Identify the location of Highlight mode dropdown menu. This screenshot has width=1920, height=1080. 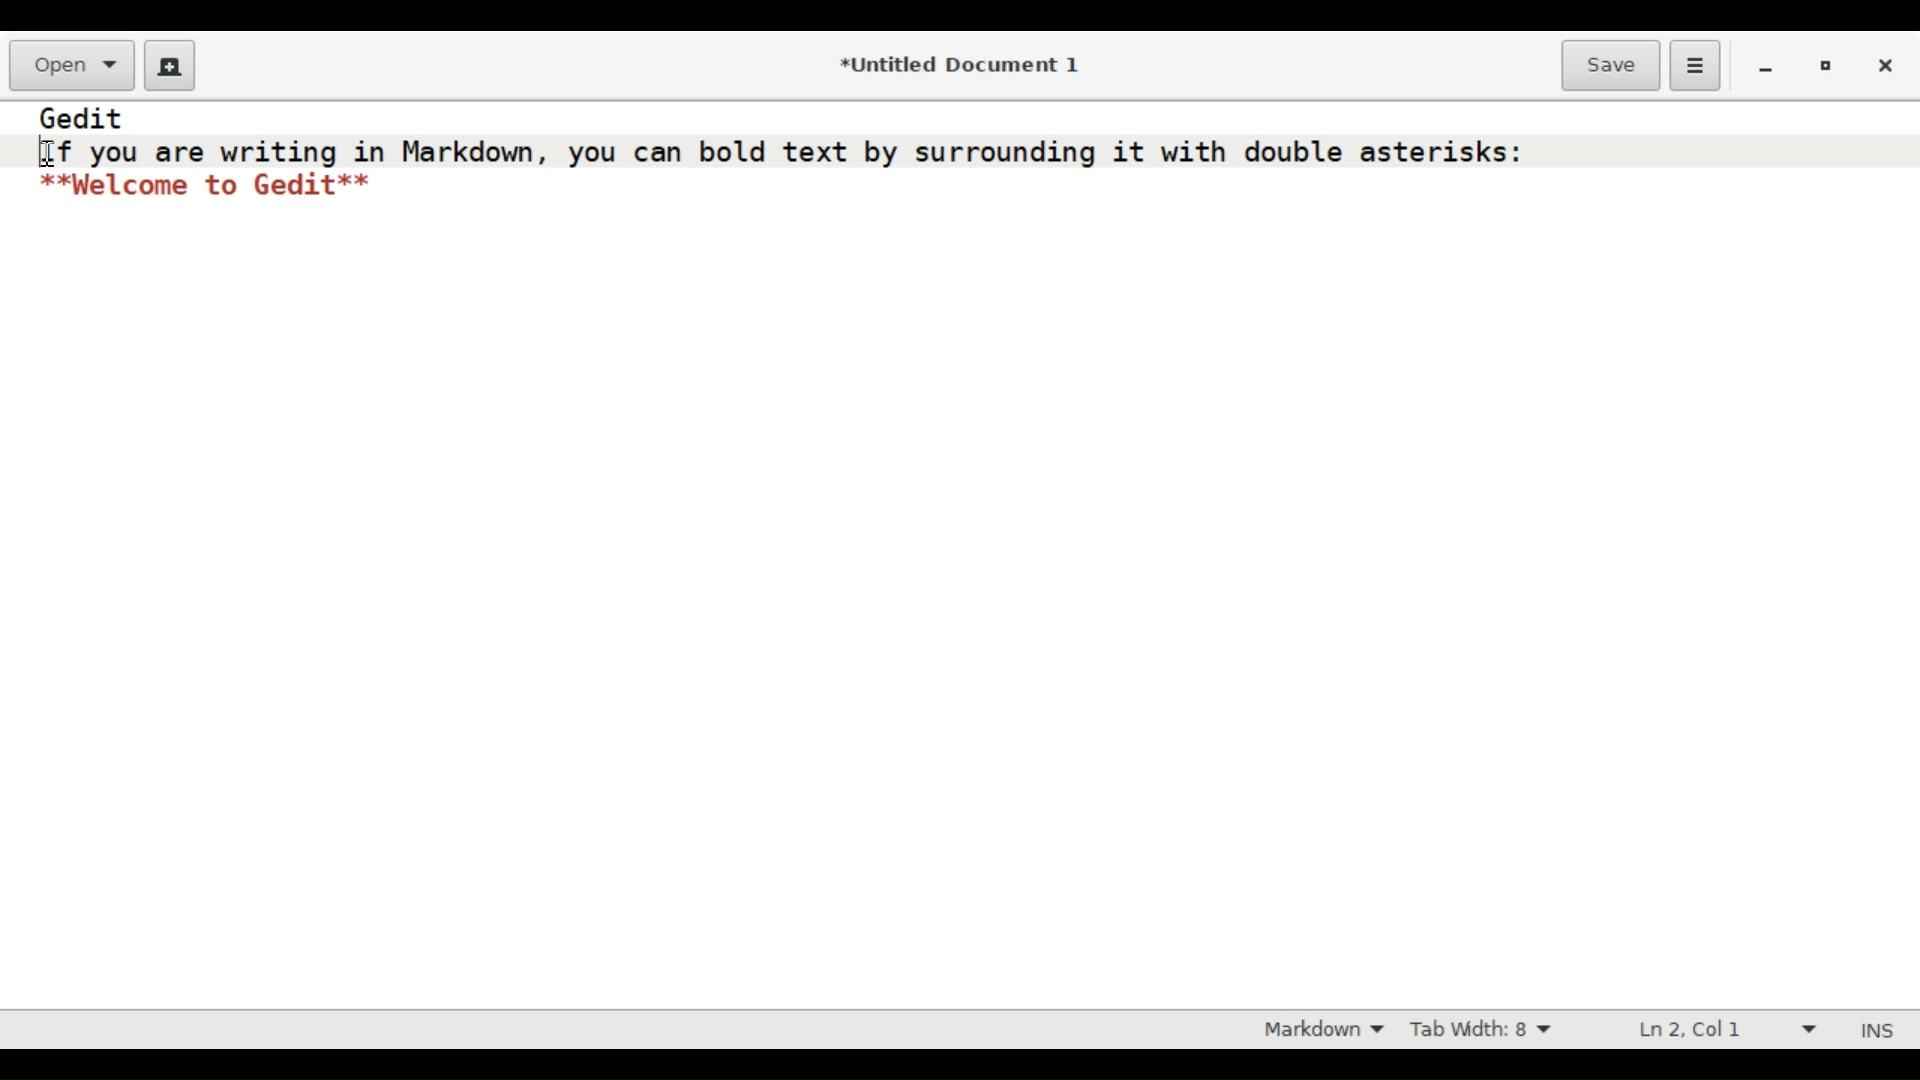
(1325, 1031).